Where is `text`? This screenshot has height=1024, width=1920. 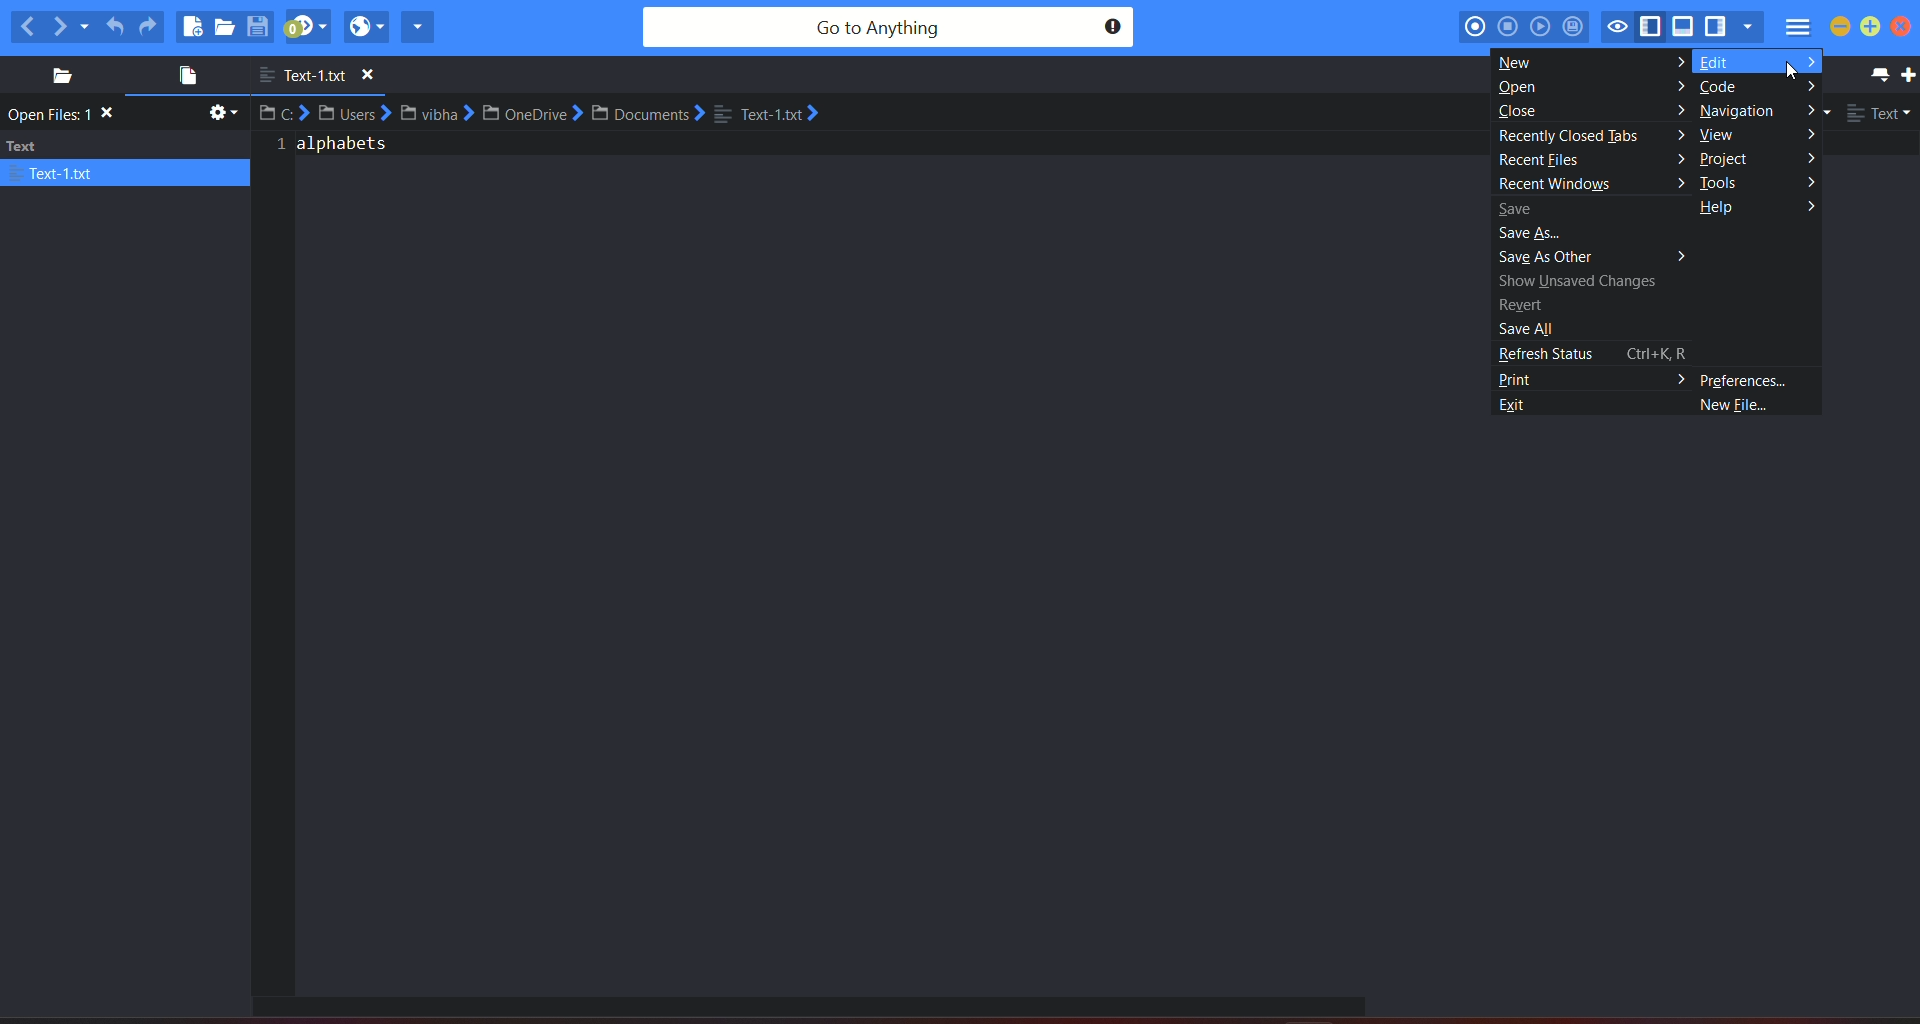 text is located at coordinates (338, 151).